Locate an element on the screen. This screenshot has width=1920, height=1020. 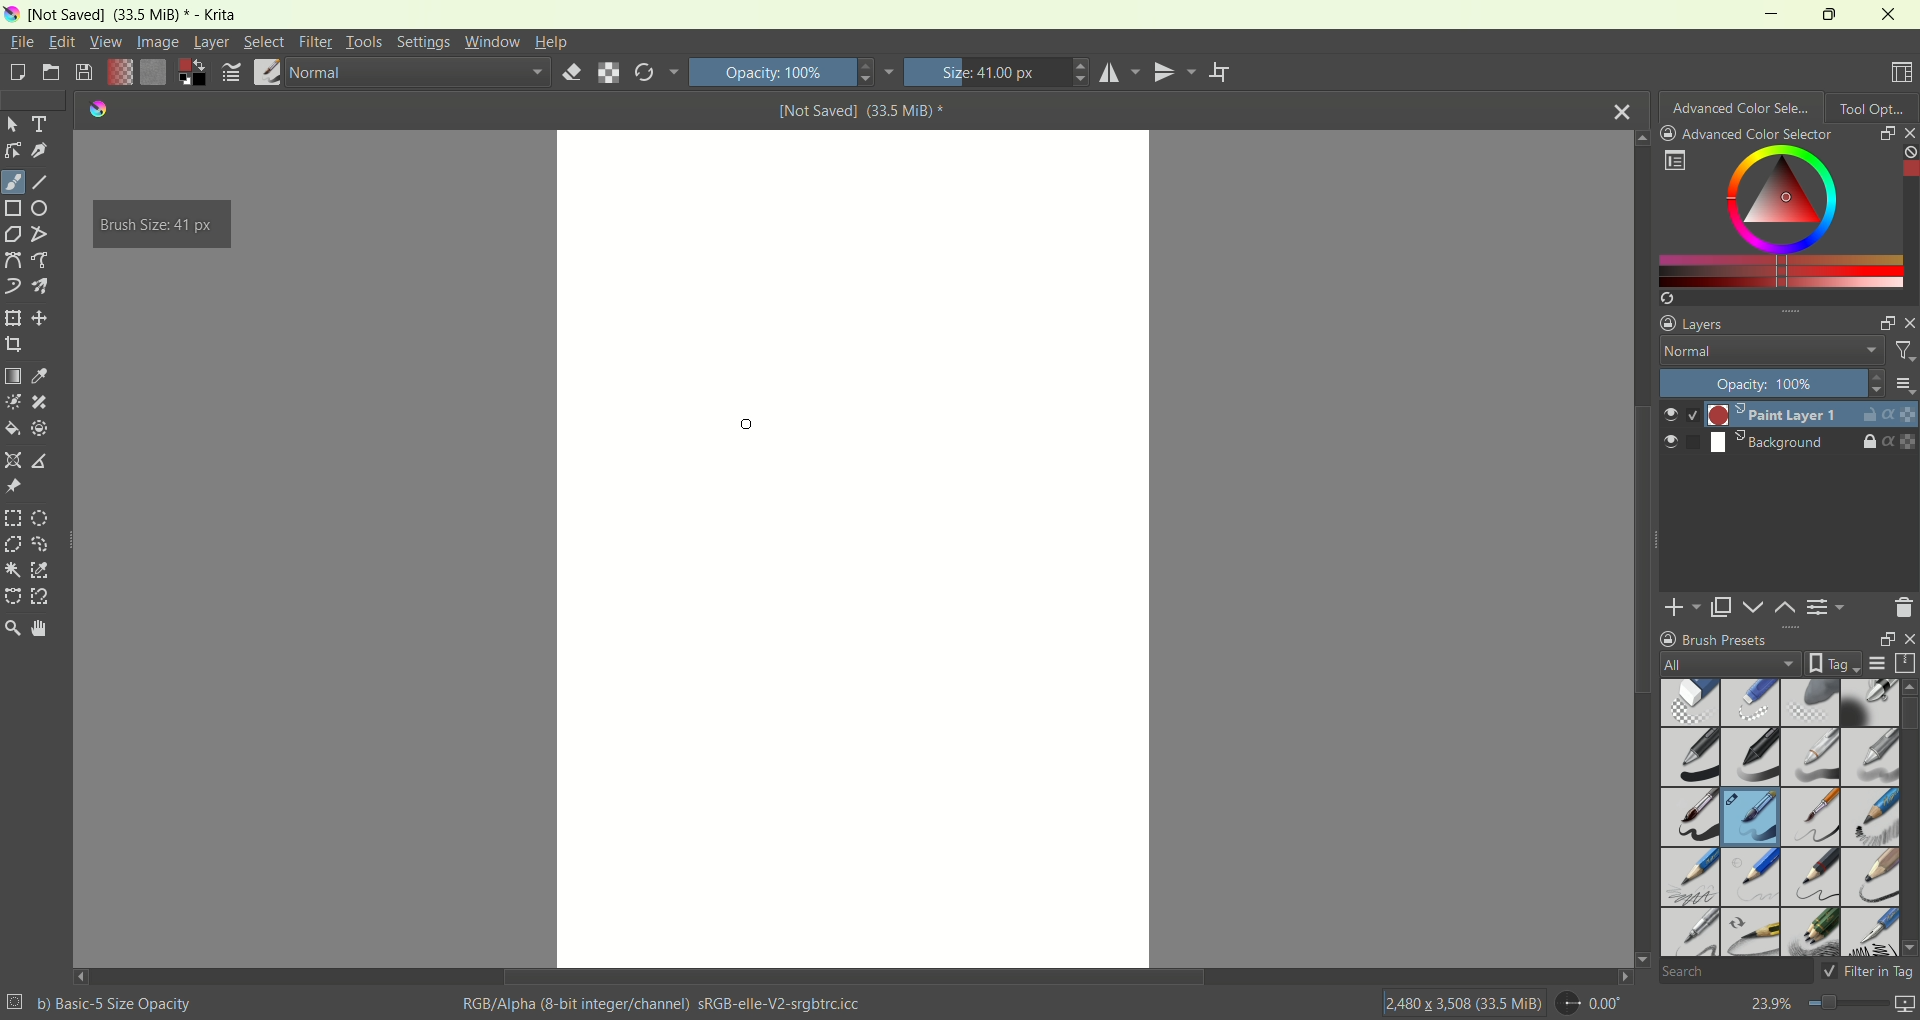
freehand brush is located at coordinates (13, 182).